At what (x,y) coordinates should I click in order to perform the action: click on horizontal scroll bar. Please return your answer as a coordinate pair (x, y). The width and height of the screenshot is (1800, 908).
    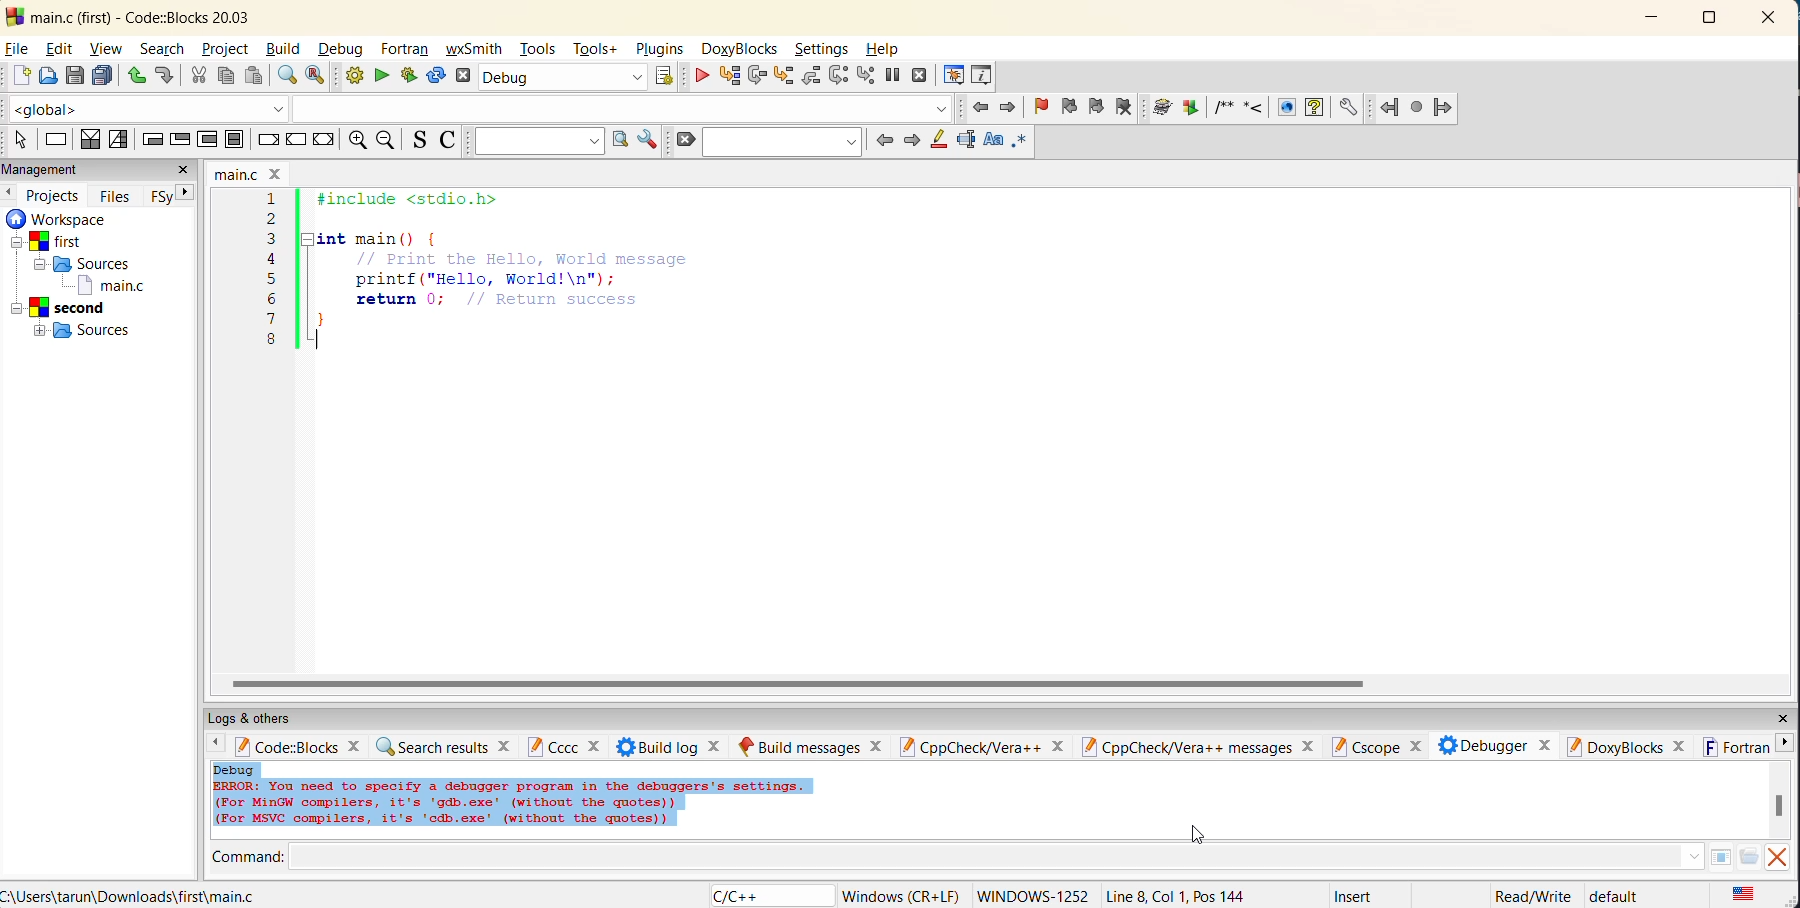
    Looking at the image, I should click on (805, 685).